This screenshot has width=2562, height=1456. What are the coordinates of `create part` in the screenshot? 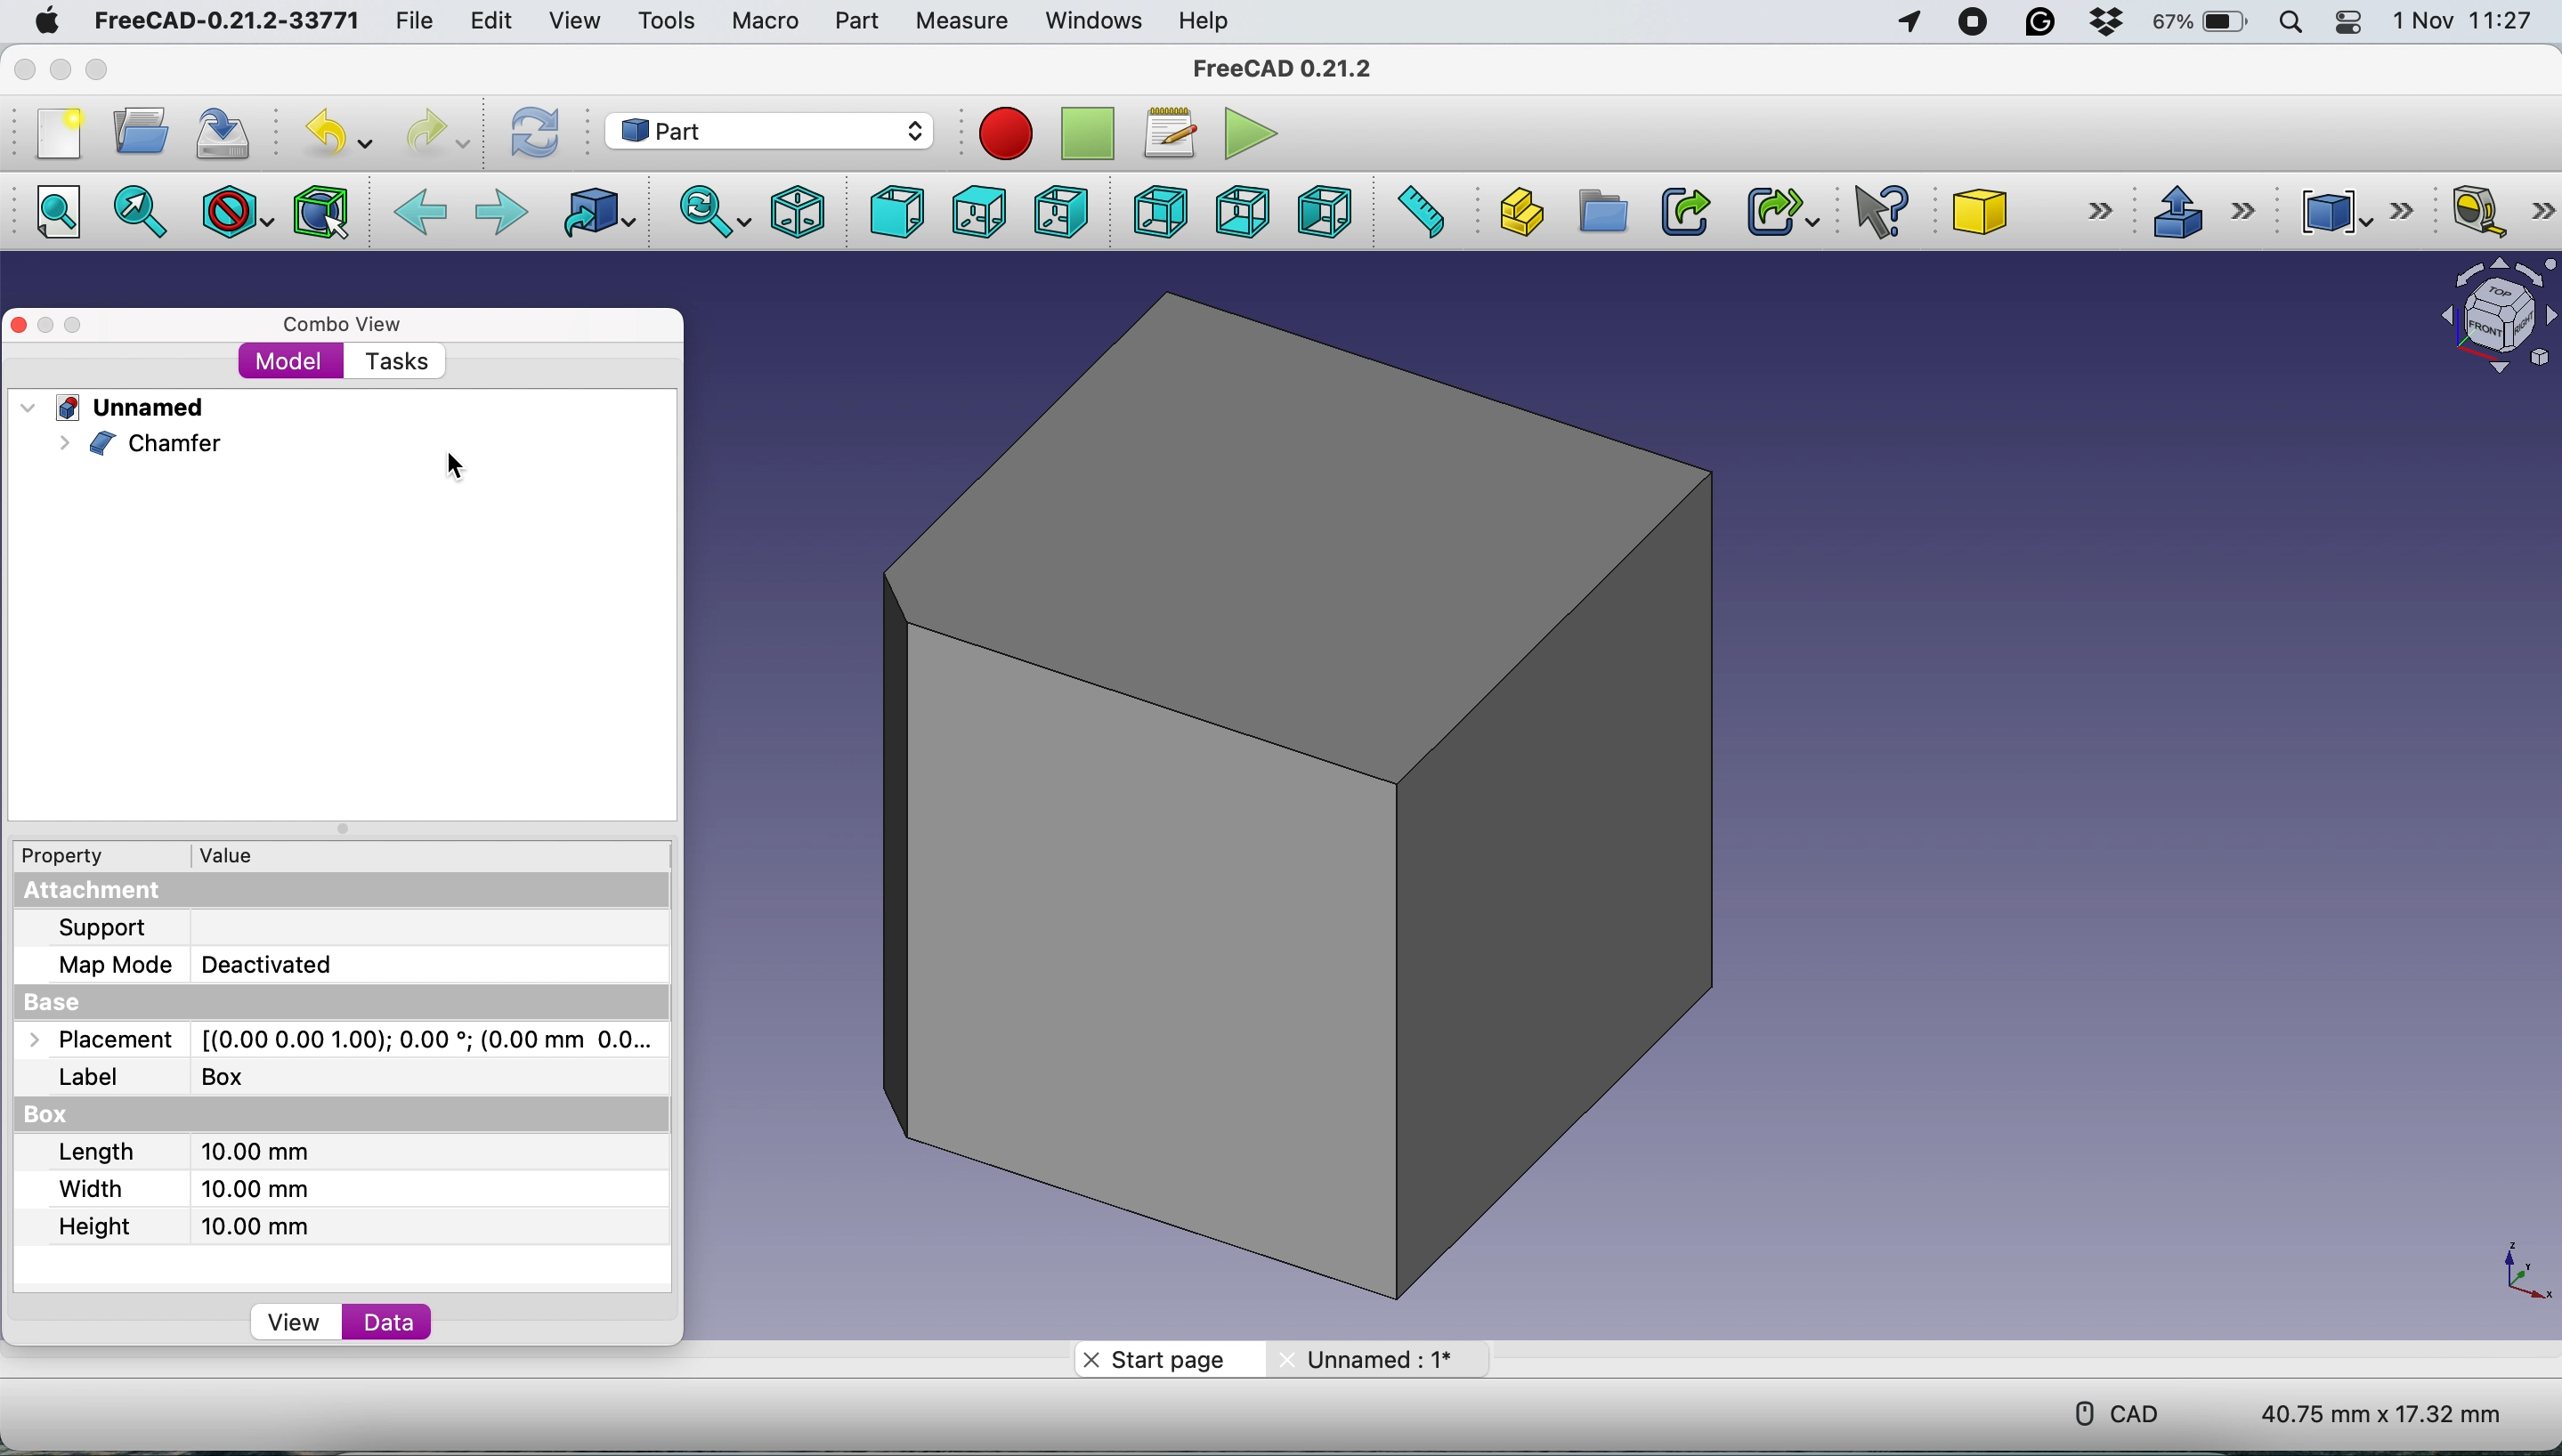 It's located at (1522, 211).